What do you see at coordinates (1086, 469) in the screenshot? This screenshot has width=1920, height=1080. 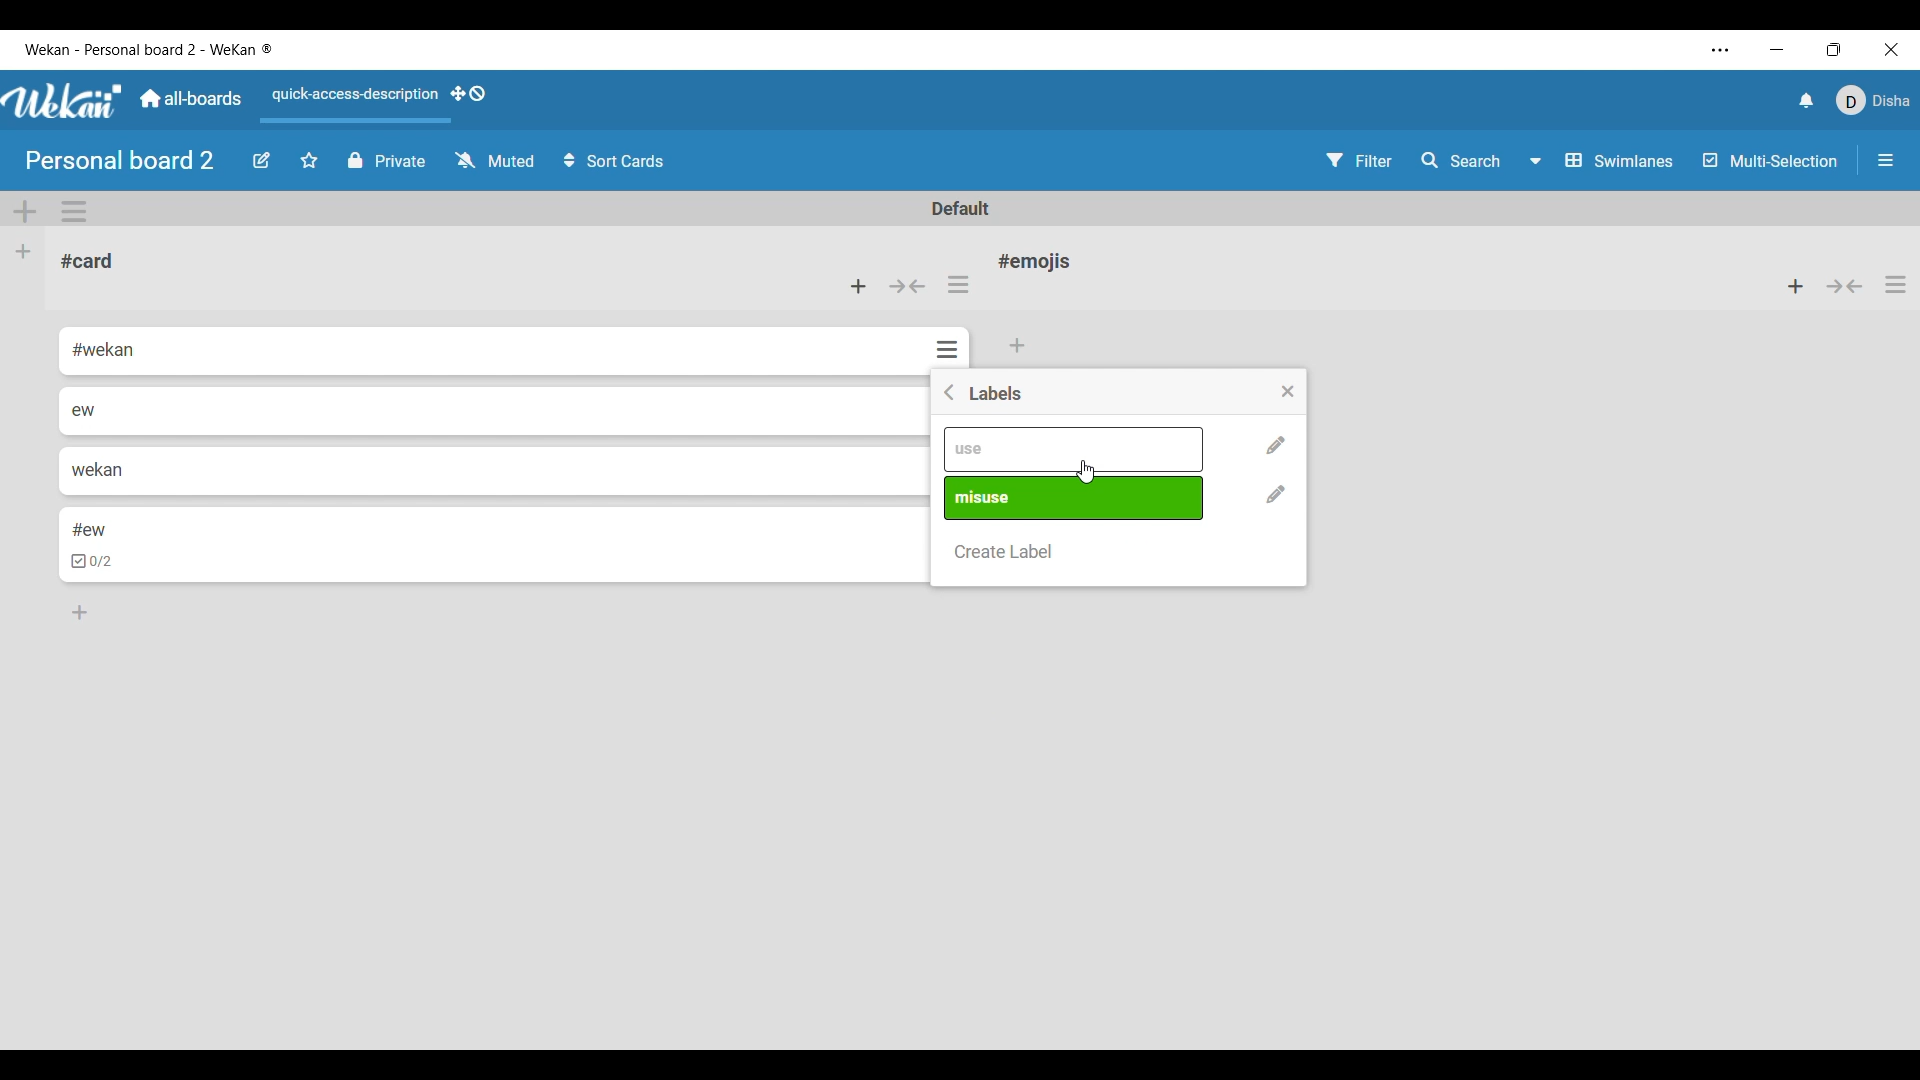 I see `cursor` at bounding box center [1086, 469].